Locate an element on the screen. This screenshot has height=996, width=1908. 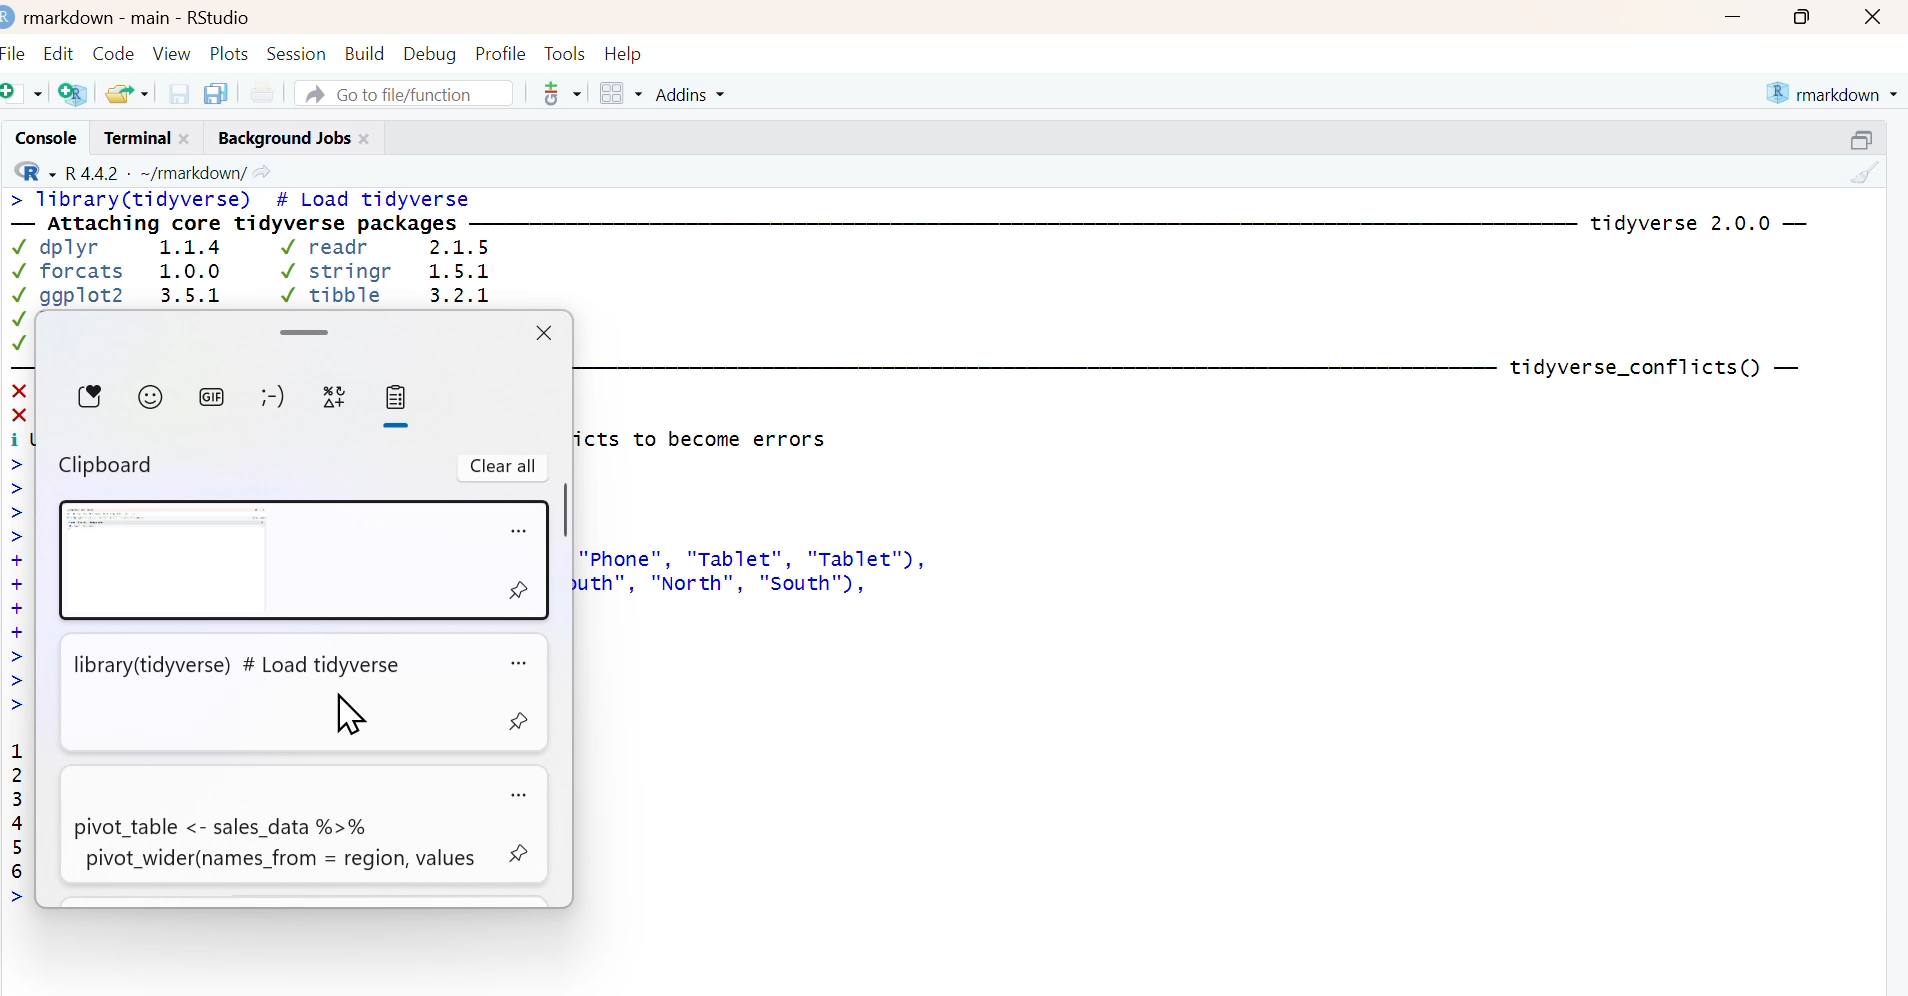
Edit is located at coordinates (60, 49).